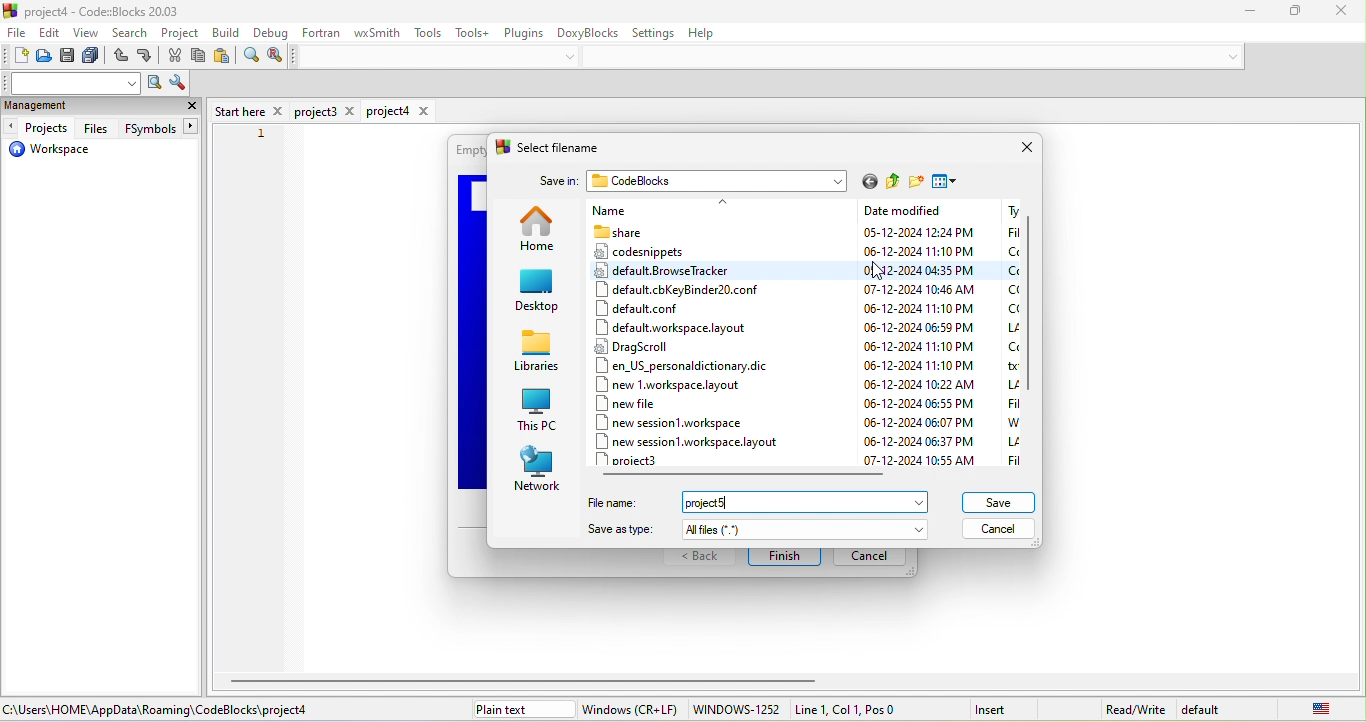  I want to click on default workspace layout, so click(672, 328).